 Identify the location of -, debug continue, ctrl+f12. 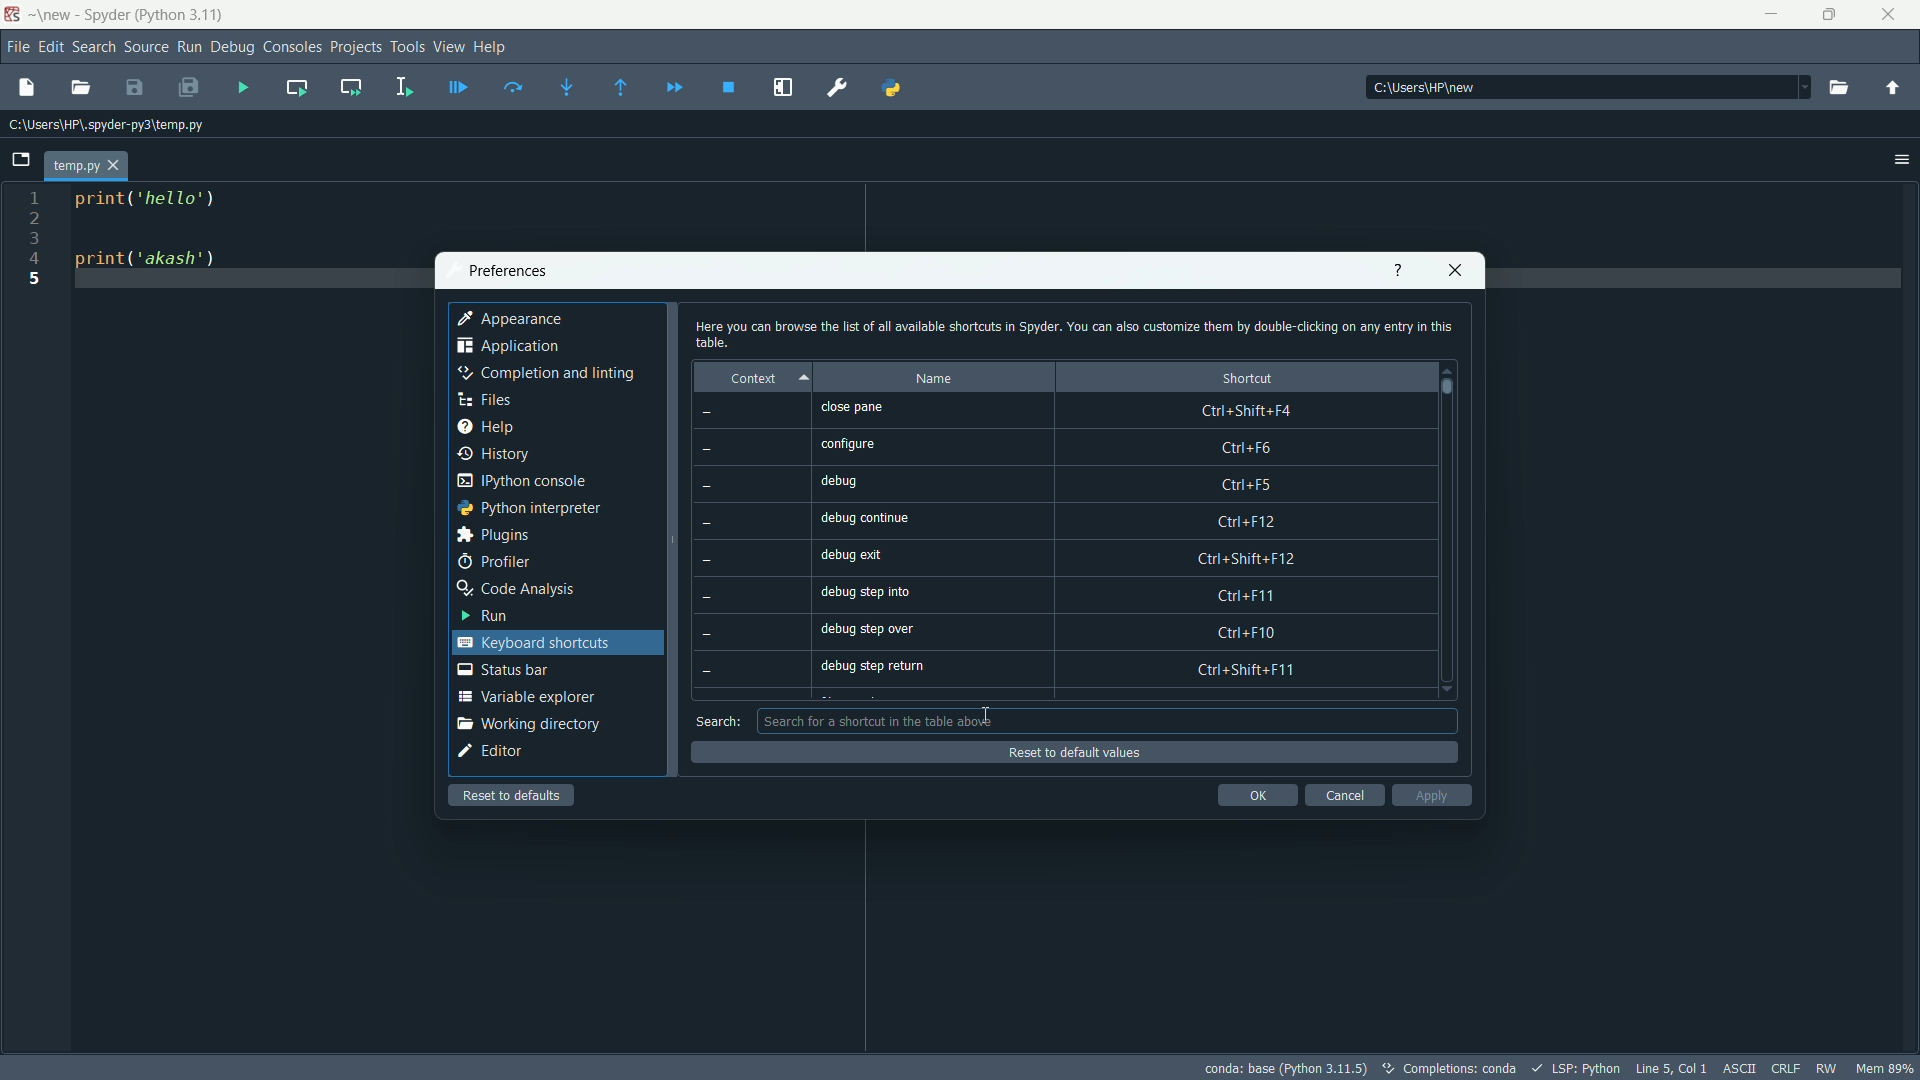
(1057, 521).